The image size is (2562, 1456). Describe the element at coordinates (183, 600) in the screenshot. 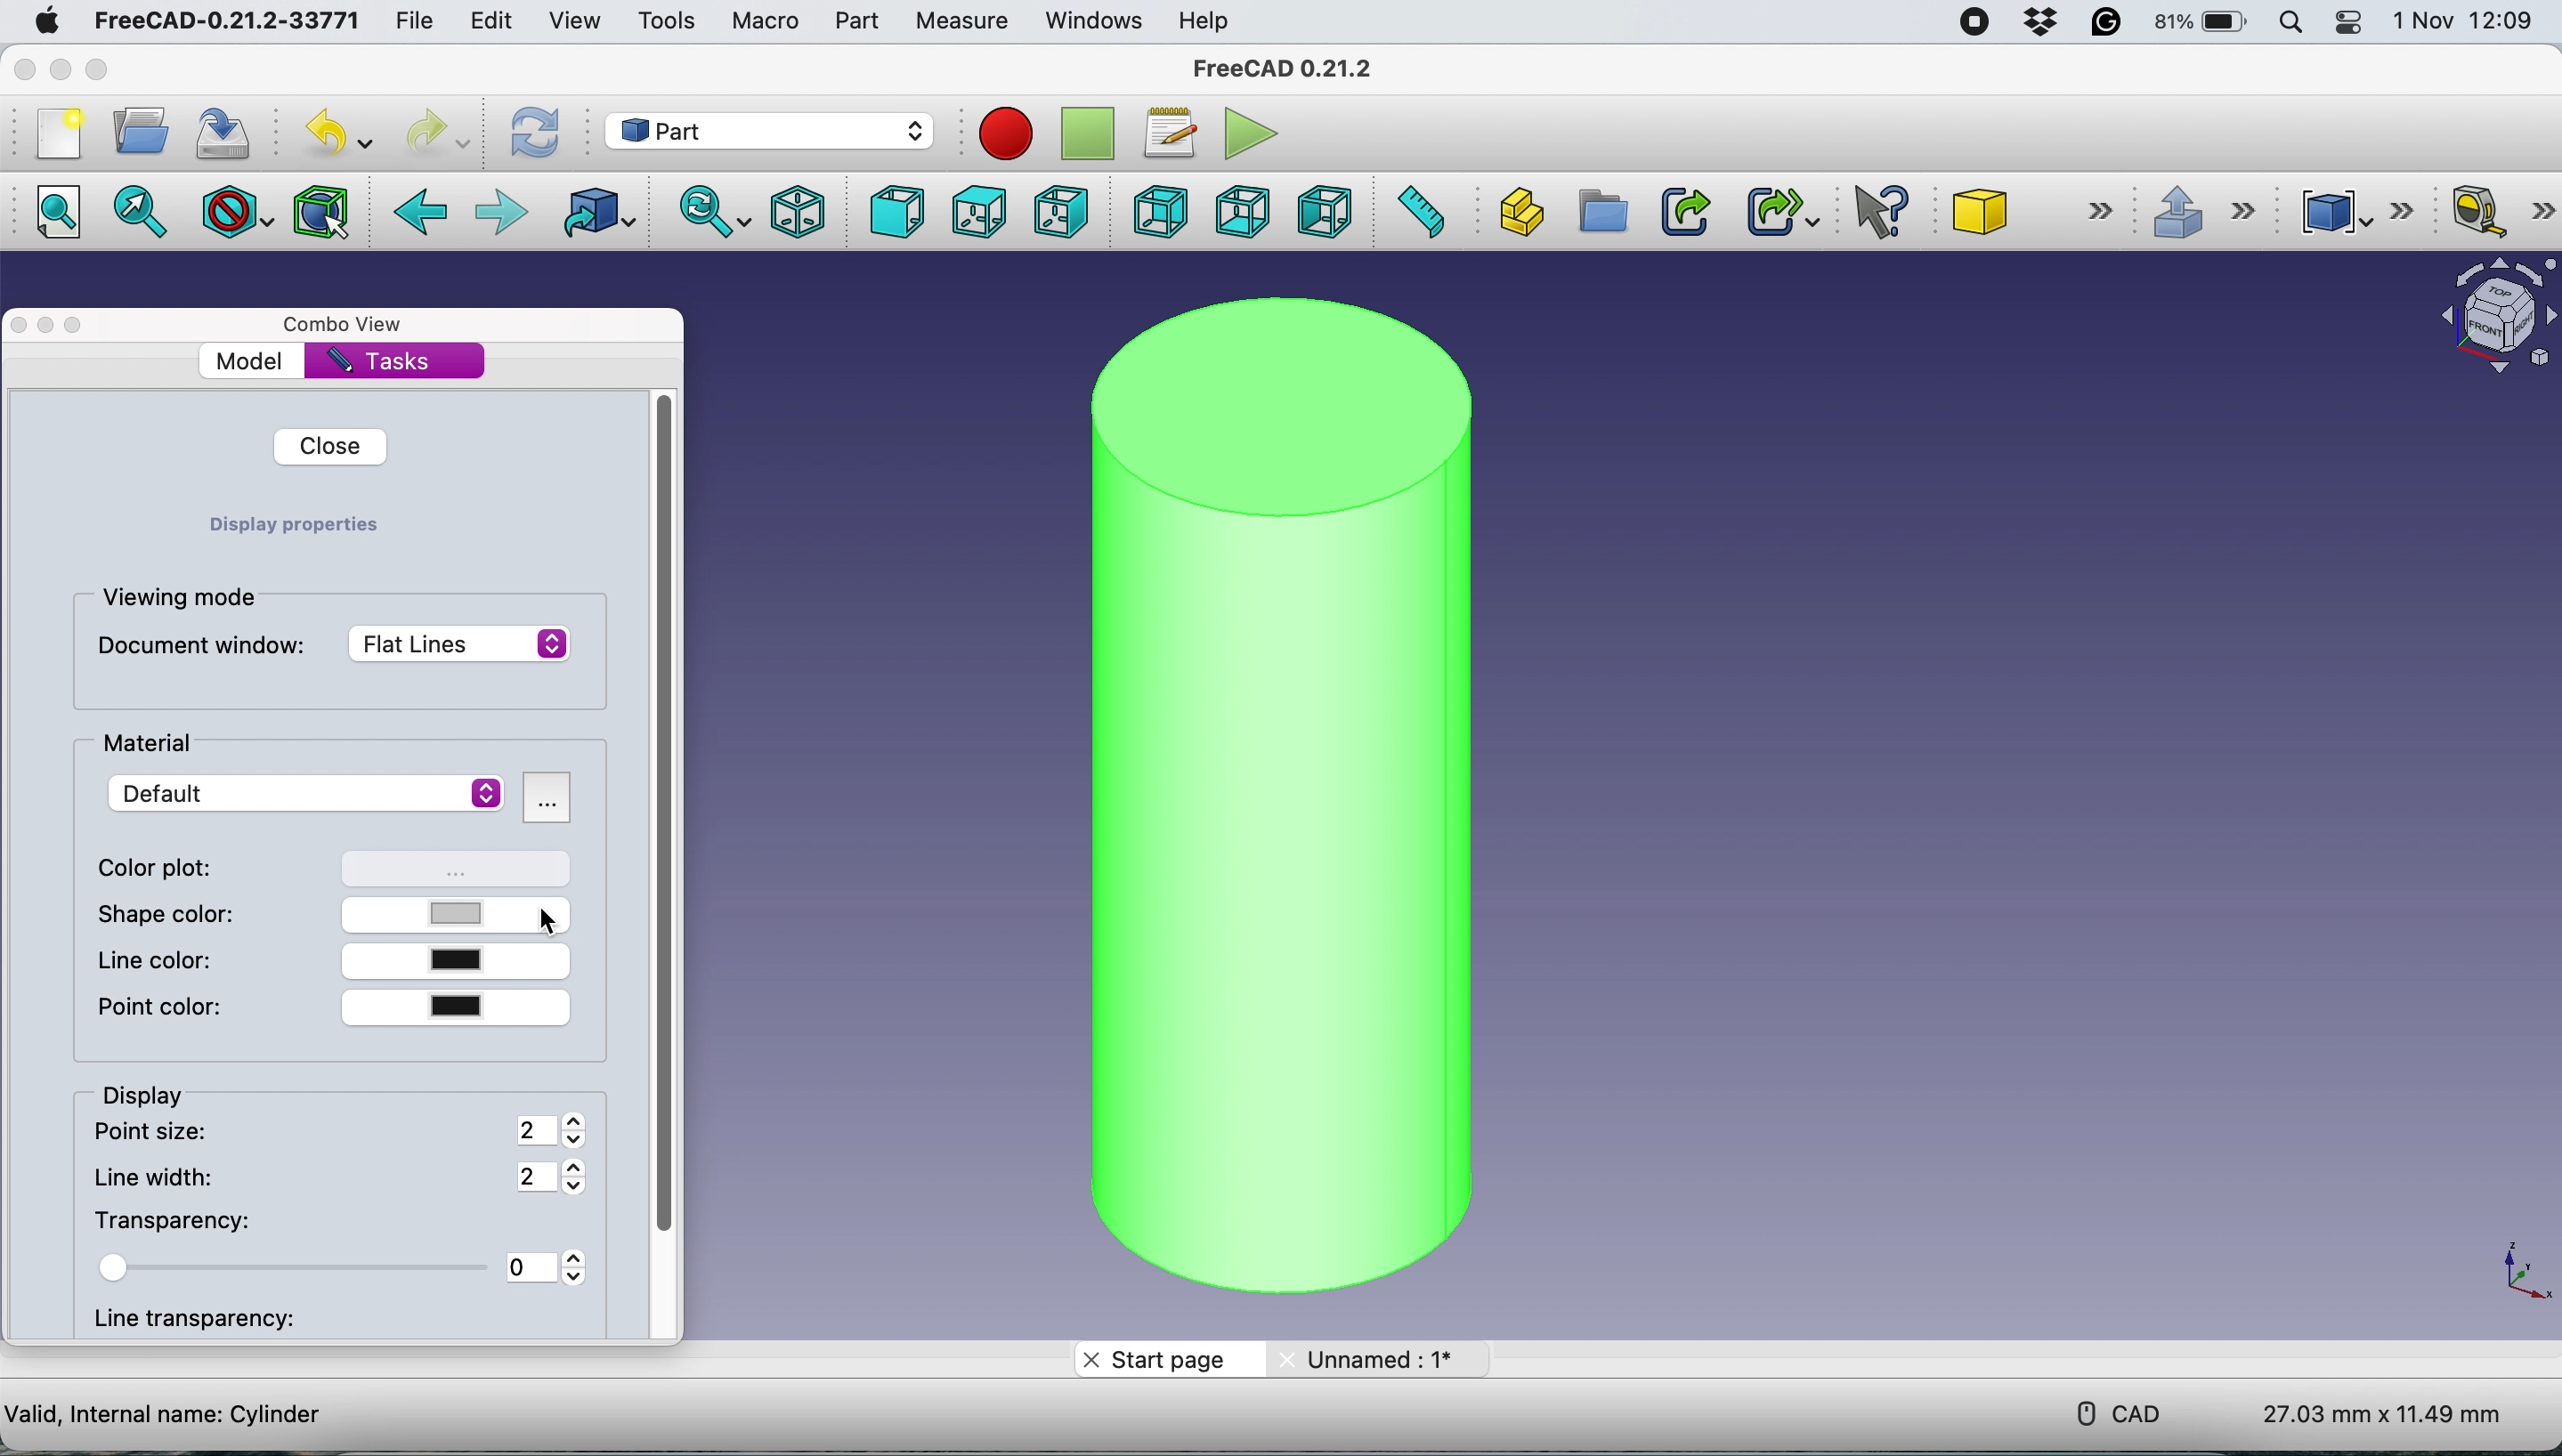

I see `viewing mode` at that location.